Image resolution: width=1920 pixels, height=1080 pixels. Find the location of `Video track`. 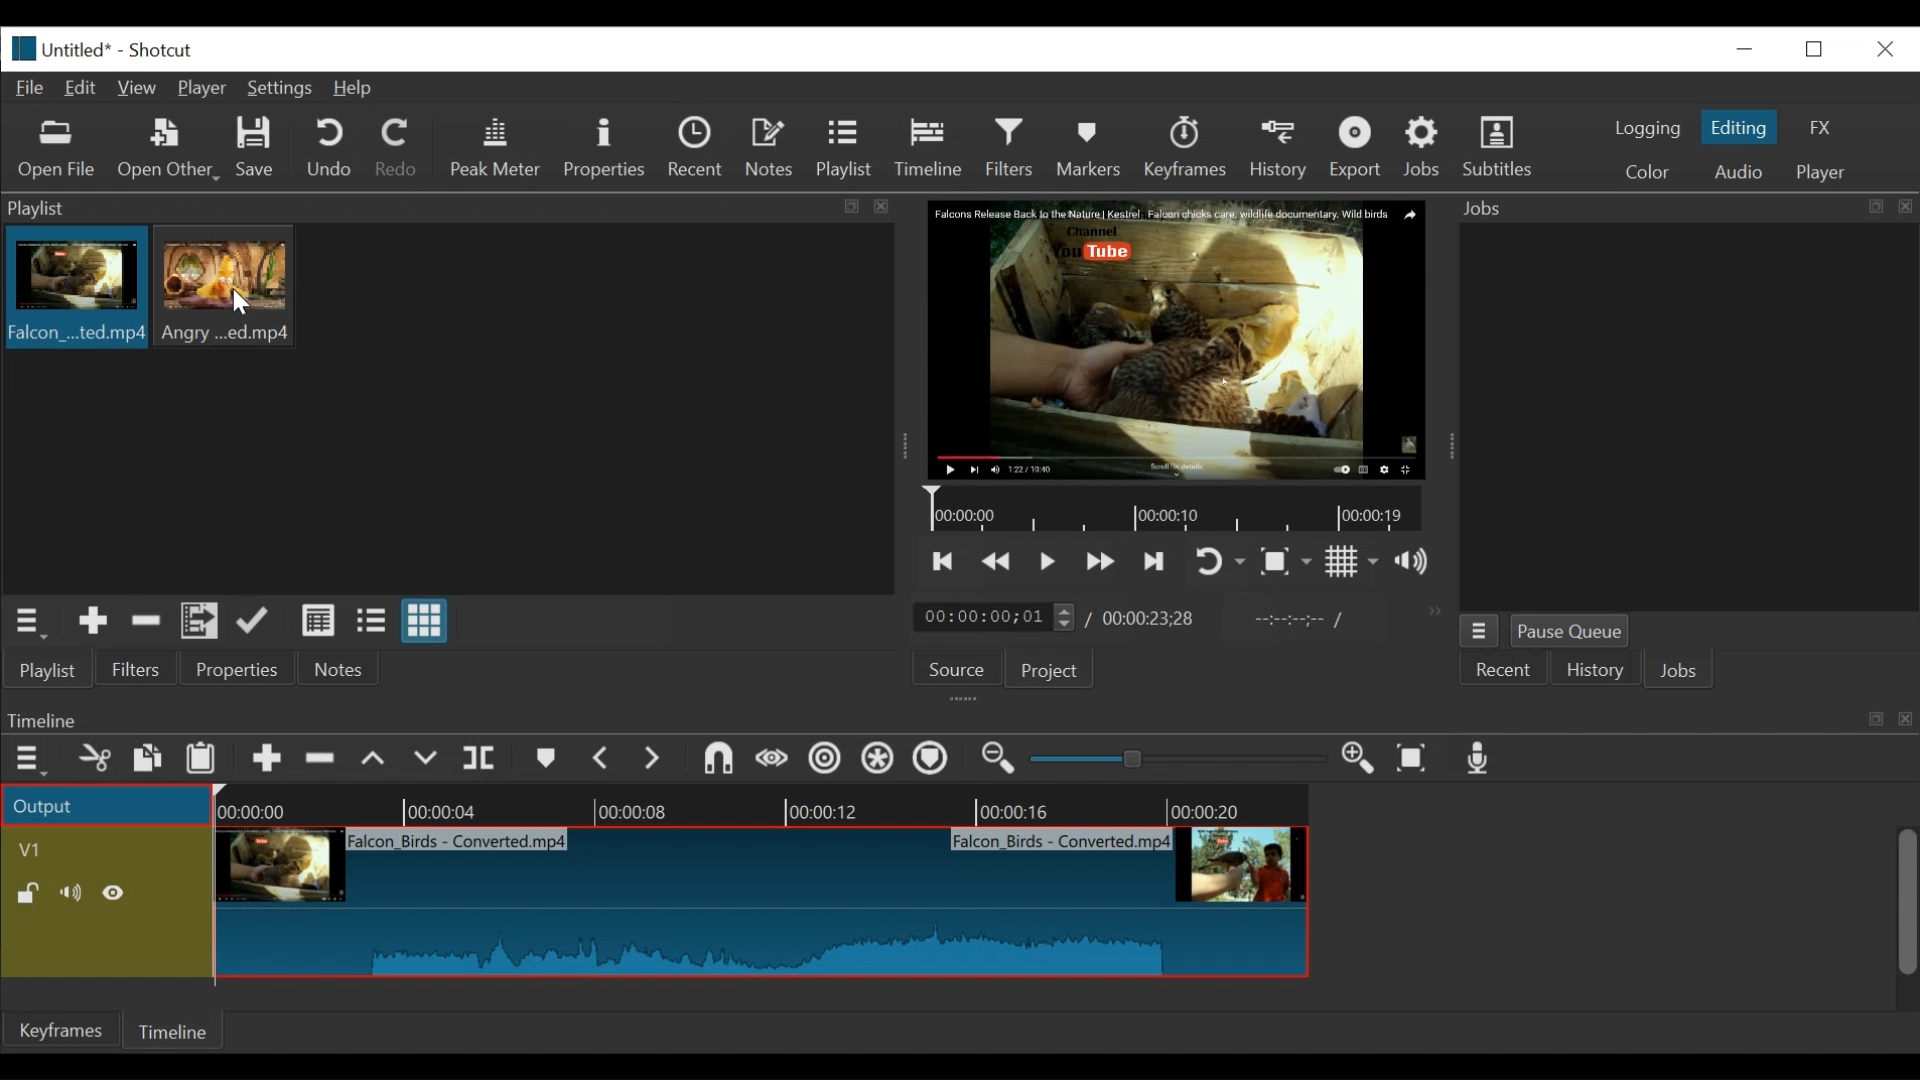

Video track is located at coordinates (107, 849).